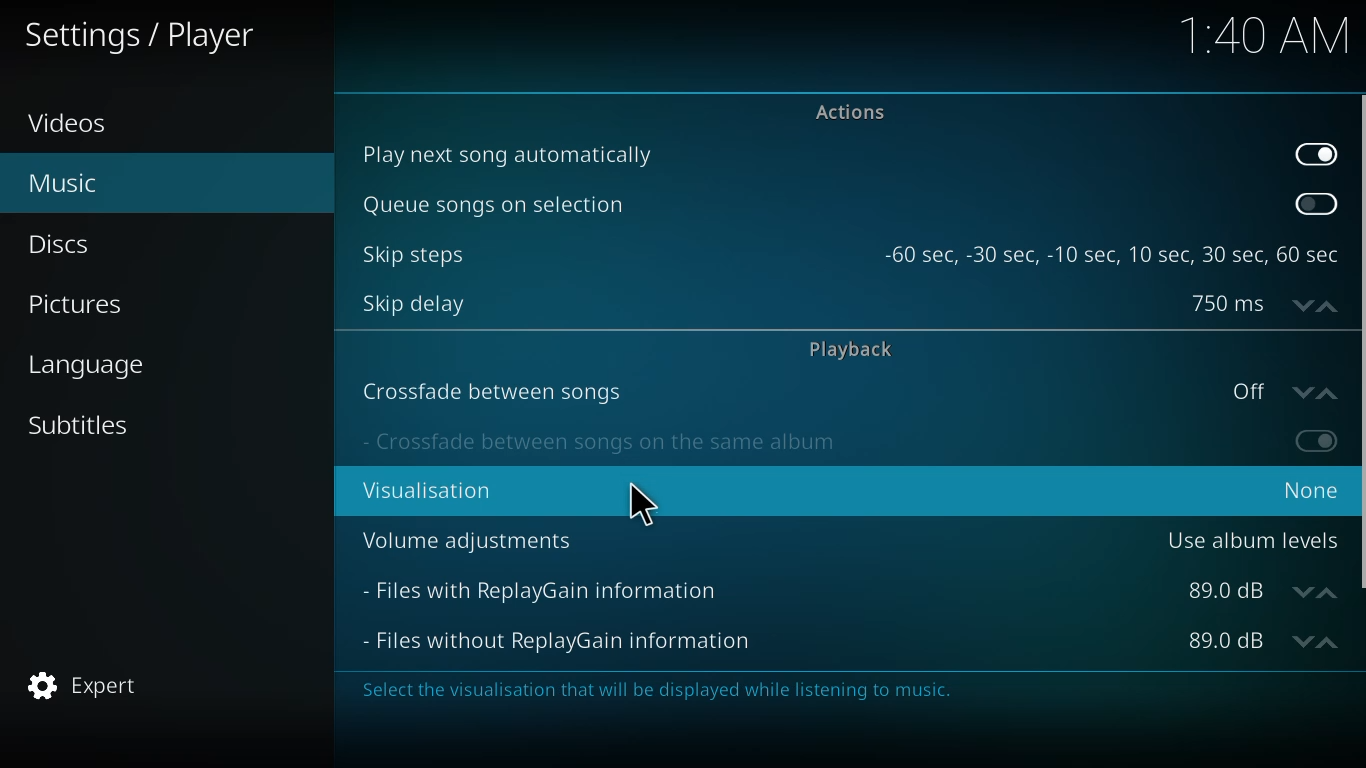 This screenshot has width=1366, height=768. I want to click on none, so click(1312, 489).